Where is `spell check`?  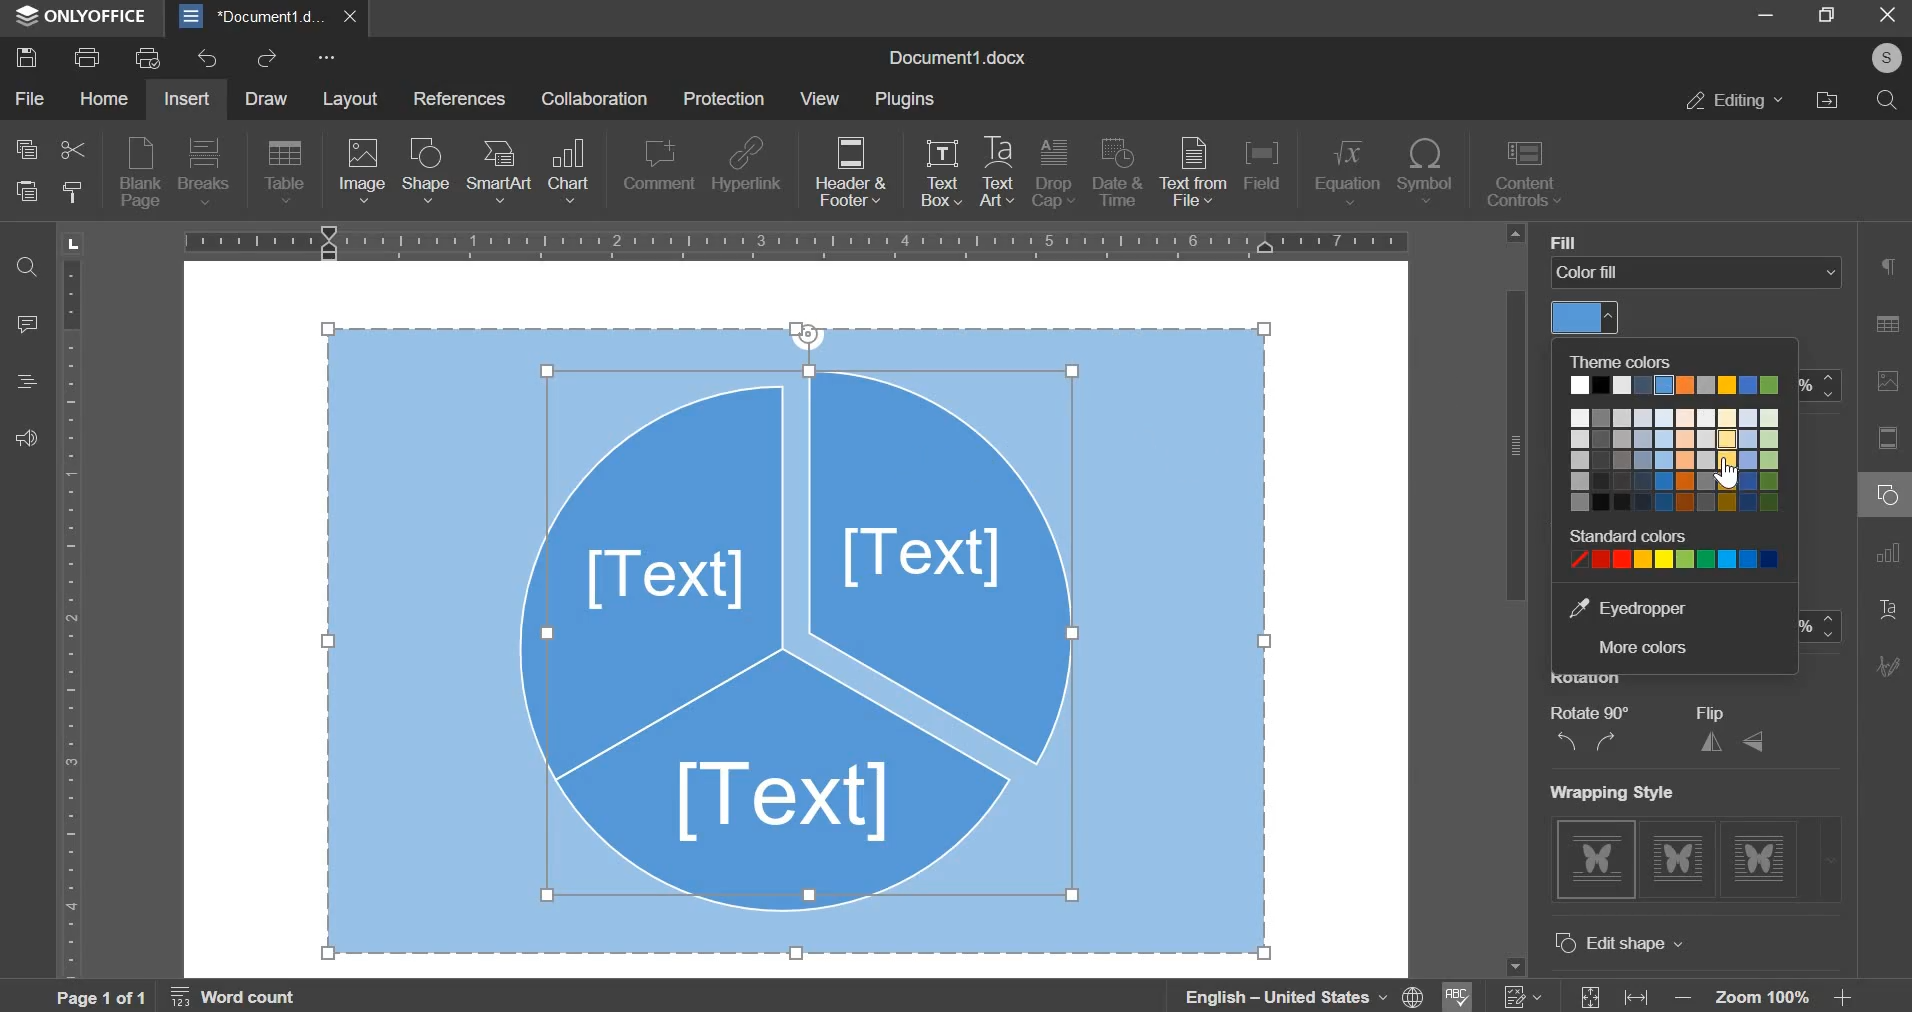
spell check is located at coordinates (1456, 996).